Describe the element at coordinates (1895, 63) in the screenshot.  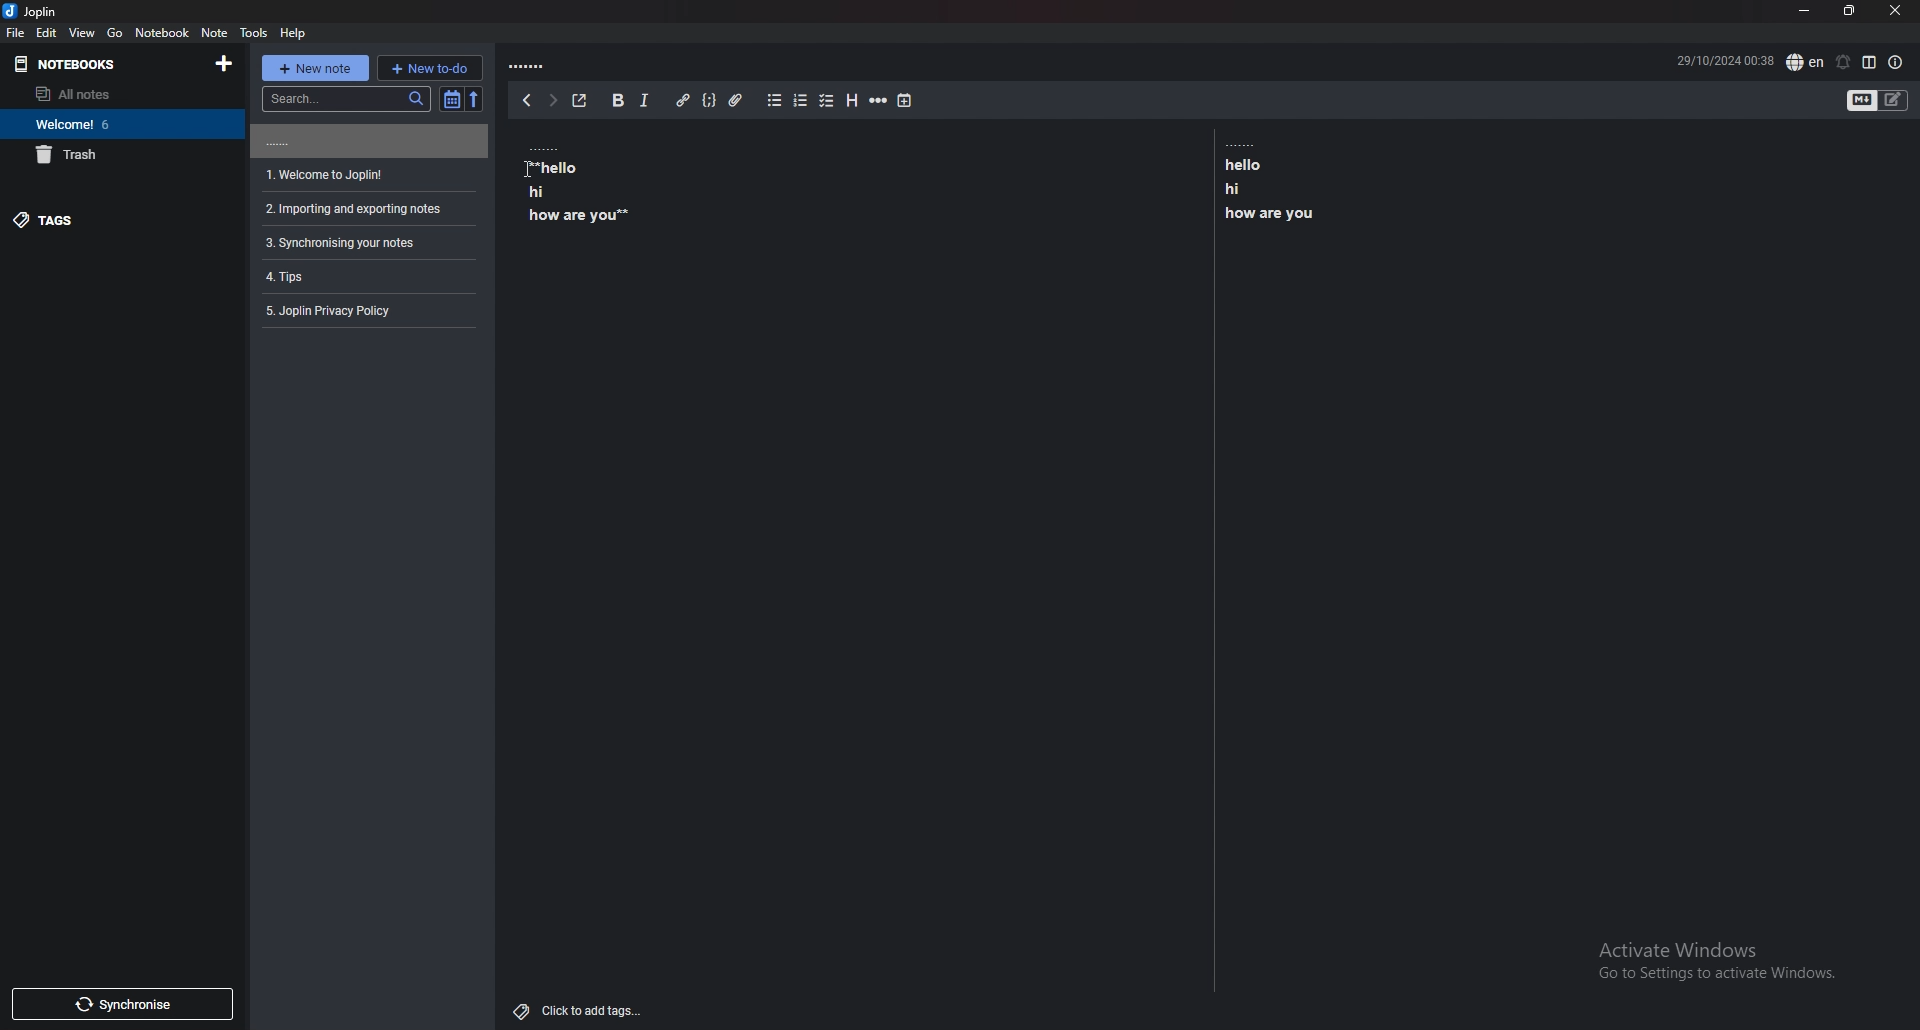
I see `note properties` at that location.